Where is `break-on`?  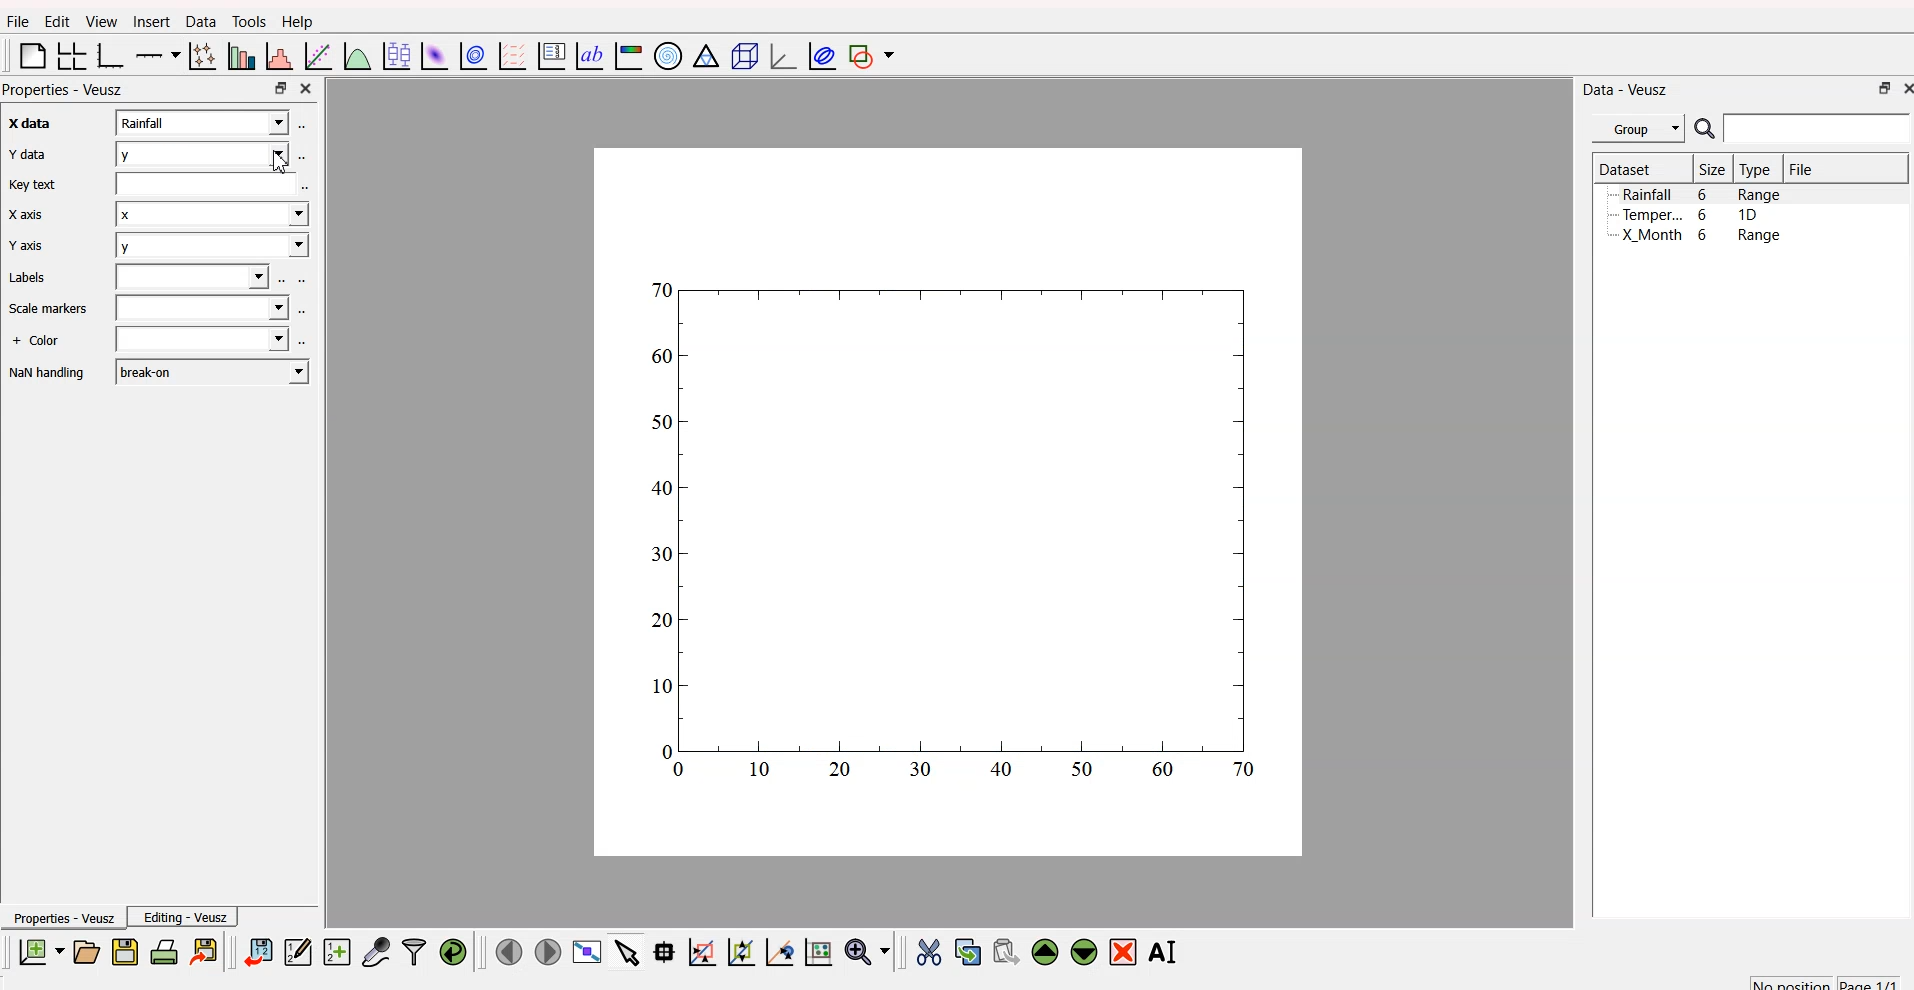
break-on is located at coordinates (212, 370).